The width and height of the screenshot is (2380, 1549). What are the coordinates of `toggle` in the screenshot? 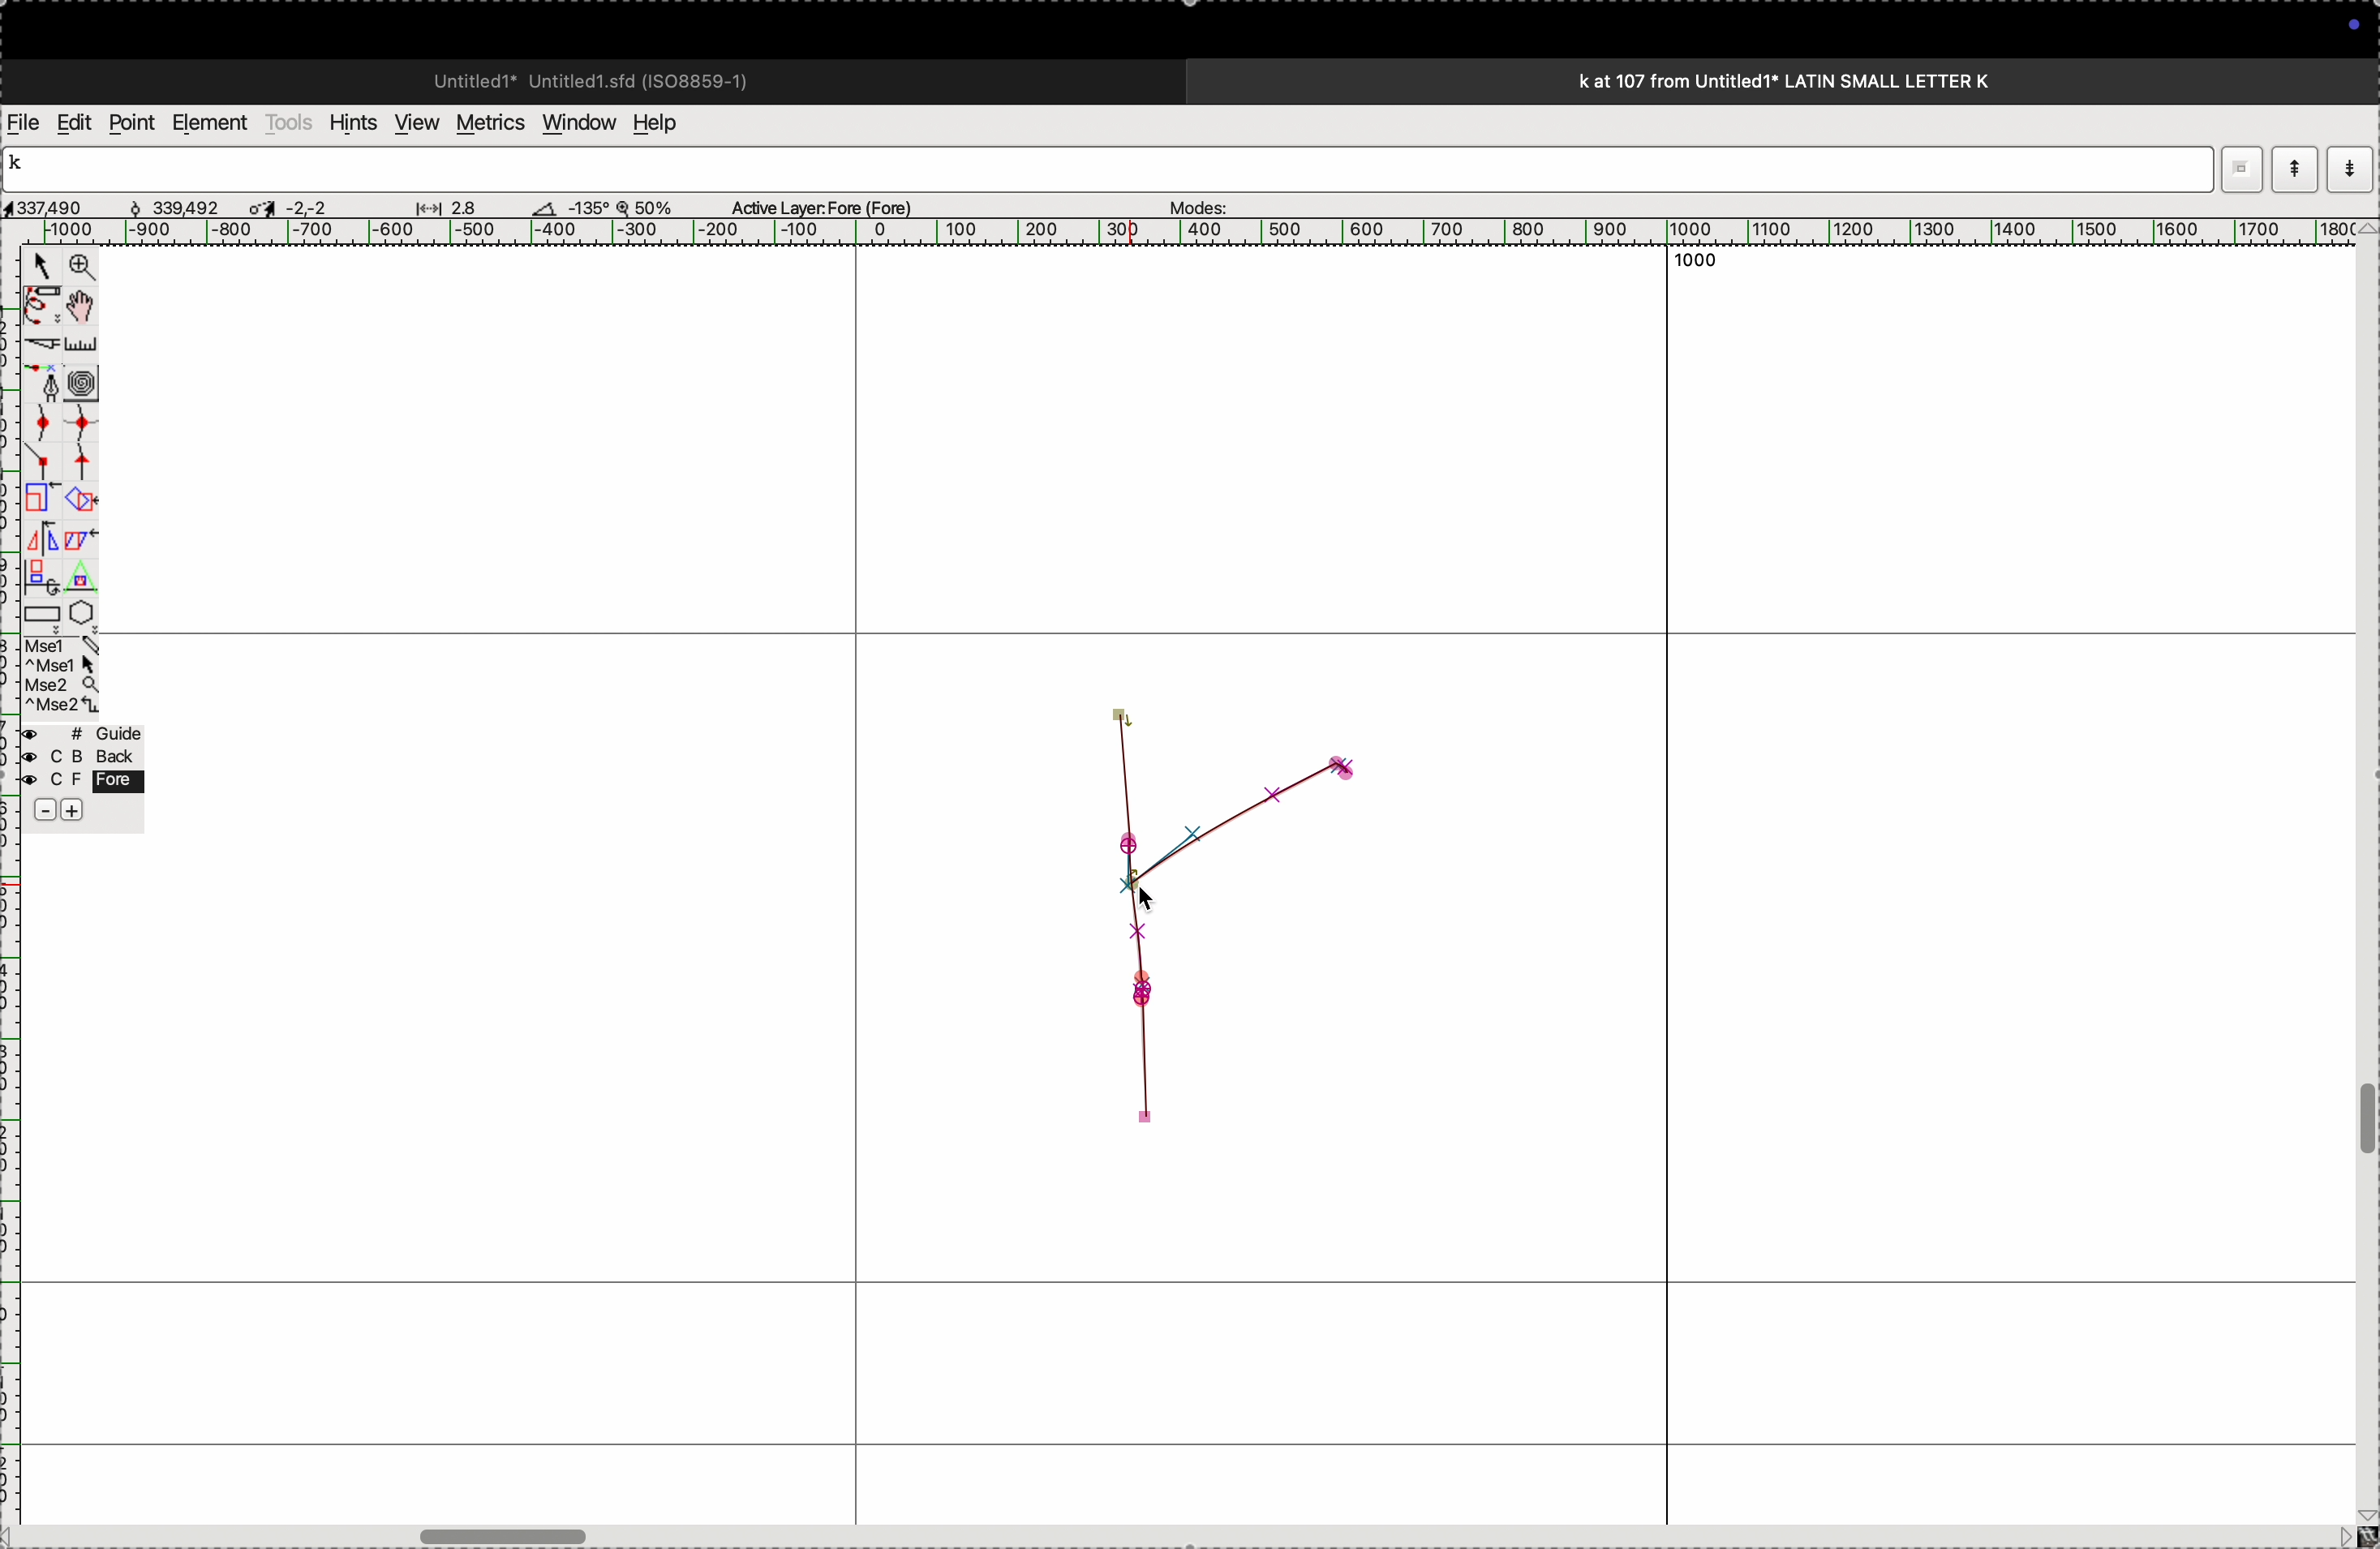 It's located at (2365, 1120).